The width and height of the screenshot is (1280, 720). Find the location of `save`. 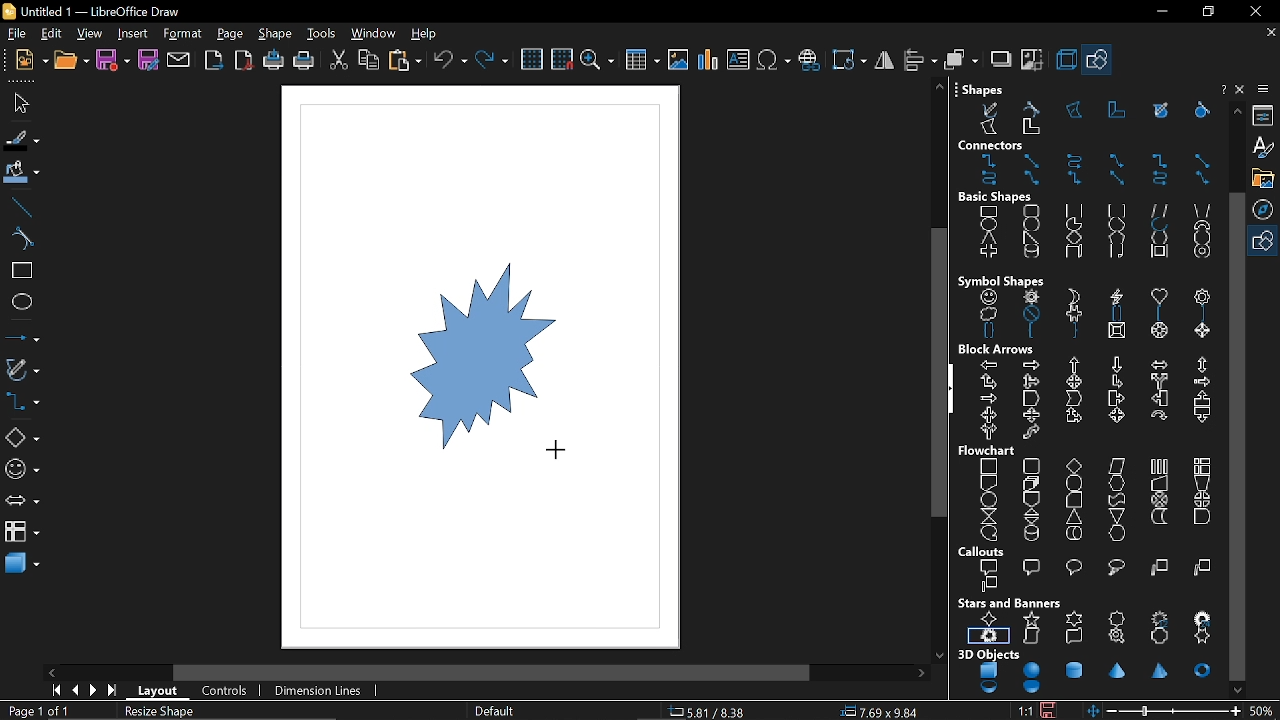

save is located at coordinates (1054, 710).